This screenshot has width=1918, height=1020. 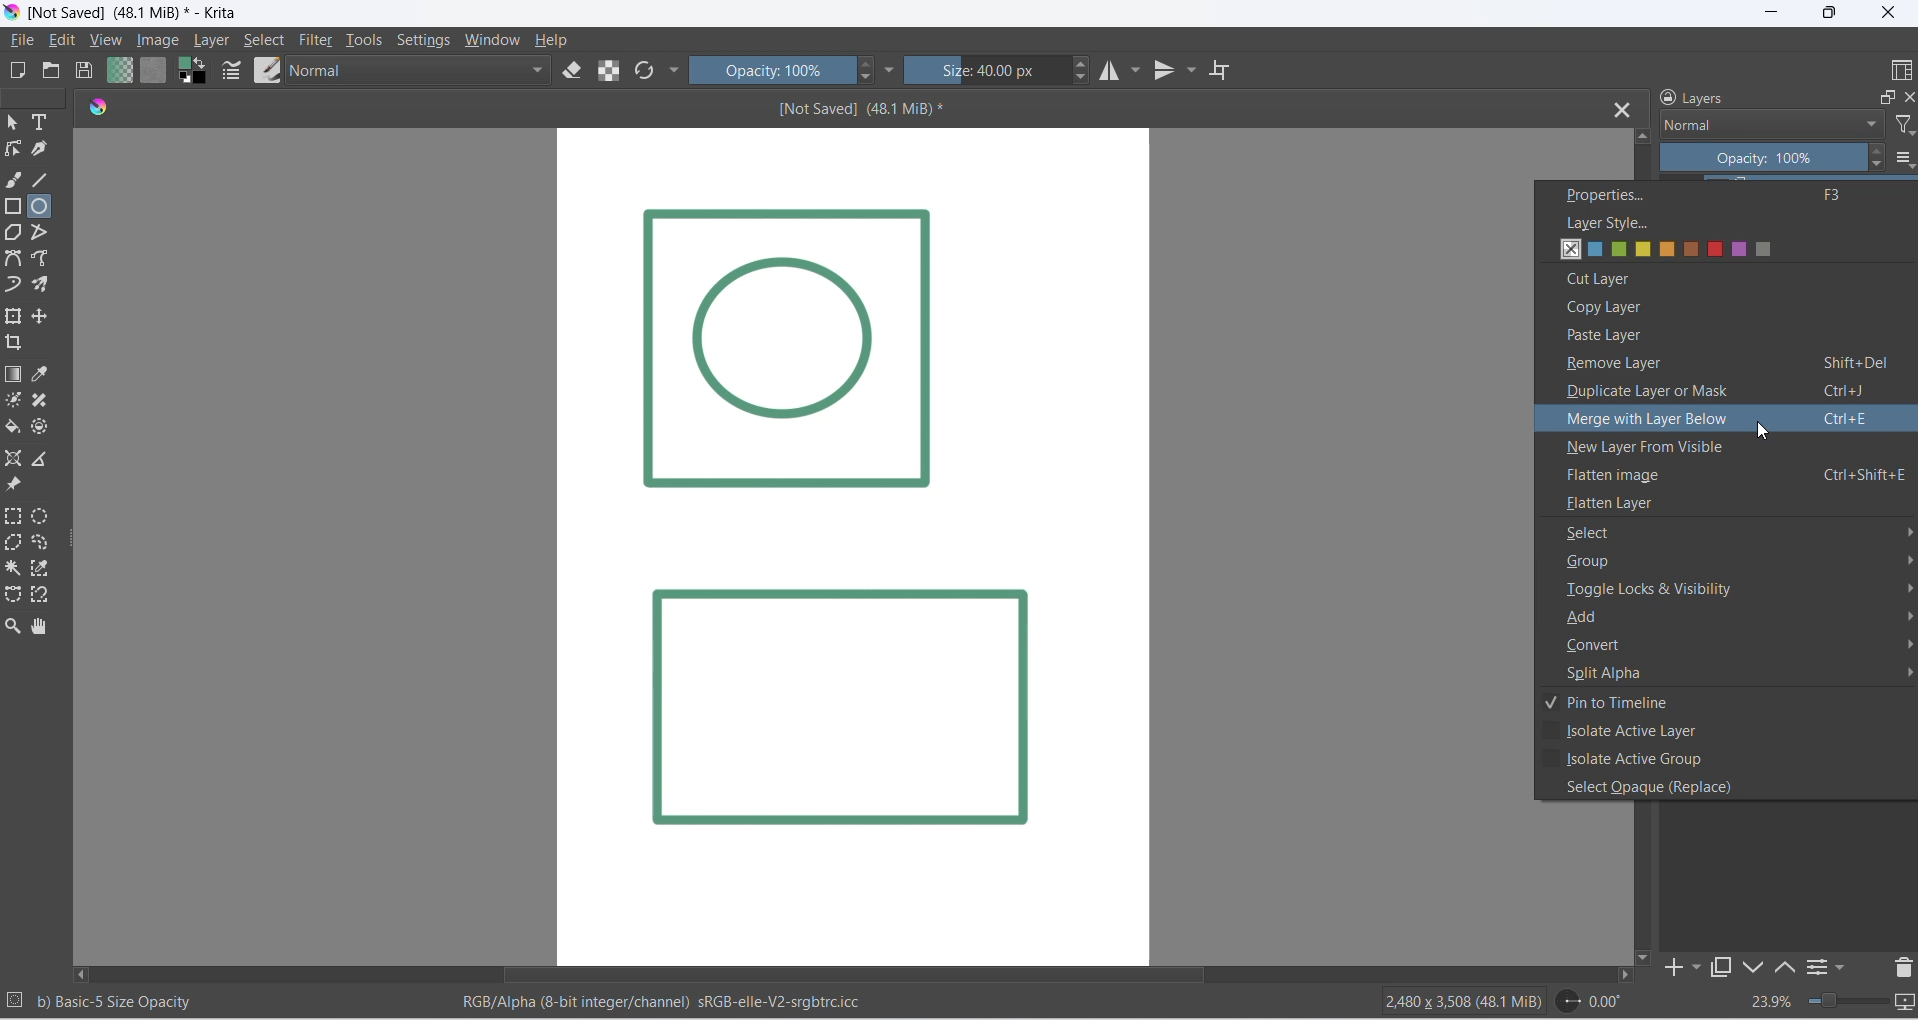 I want to click on zoom, so click(x=1850, y=999).